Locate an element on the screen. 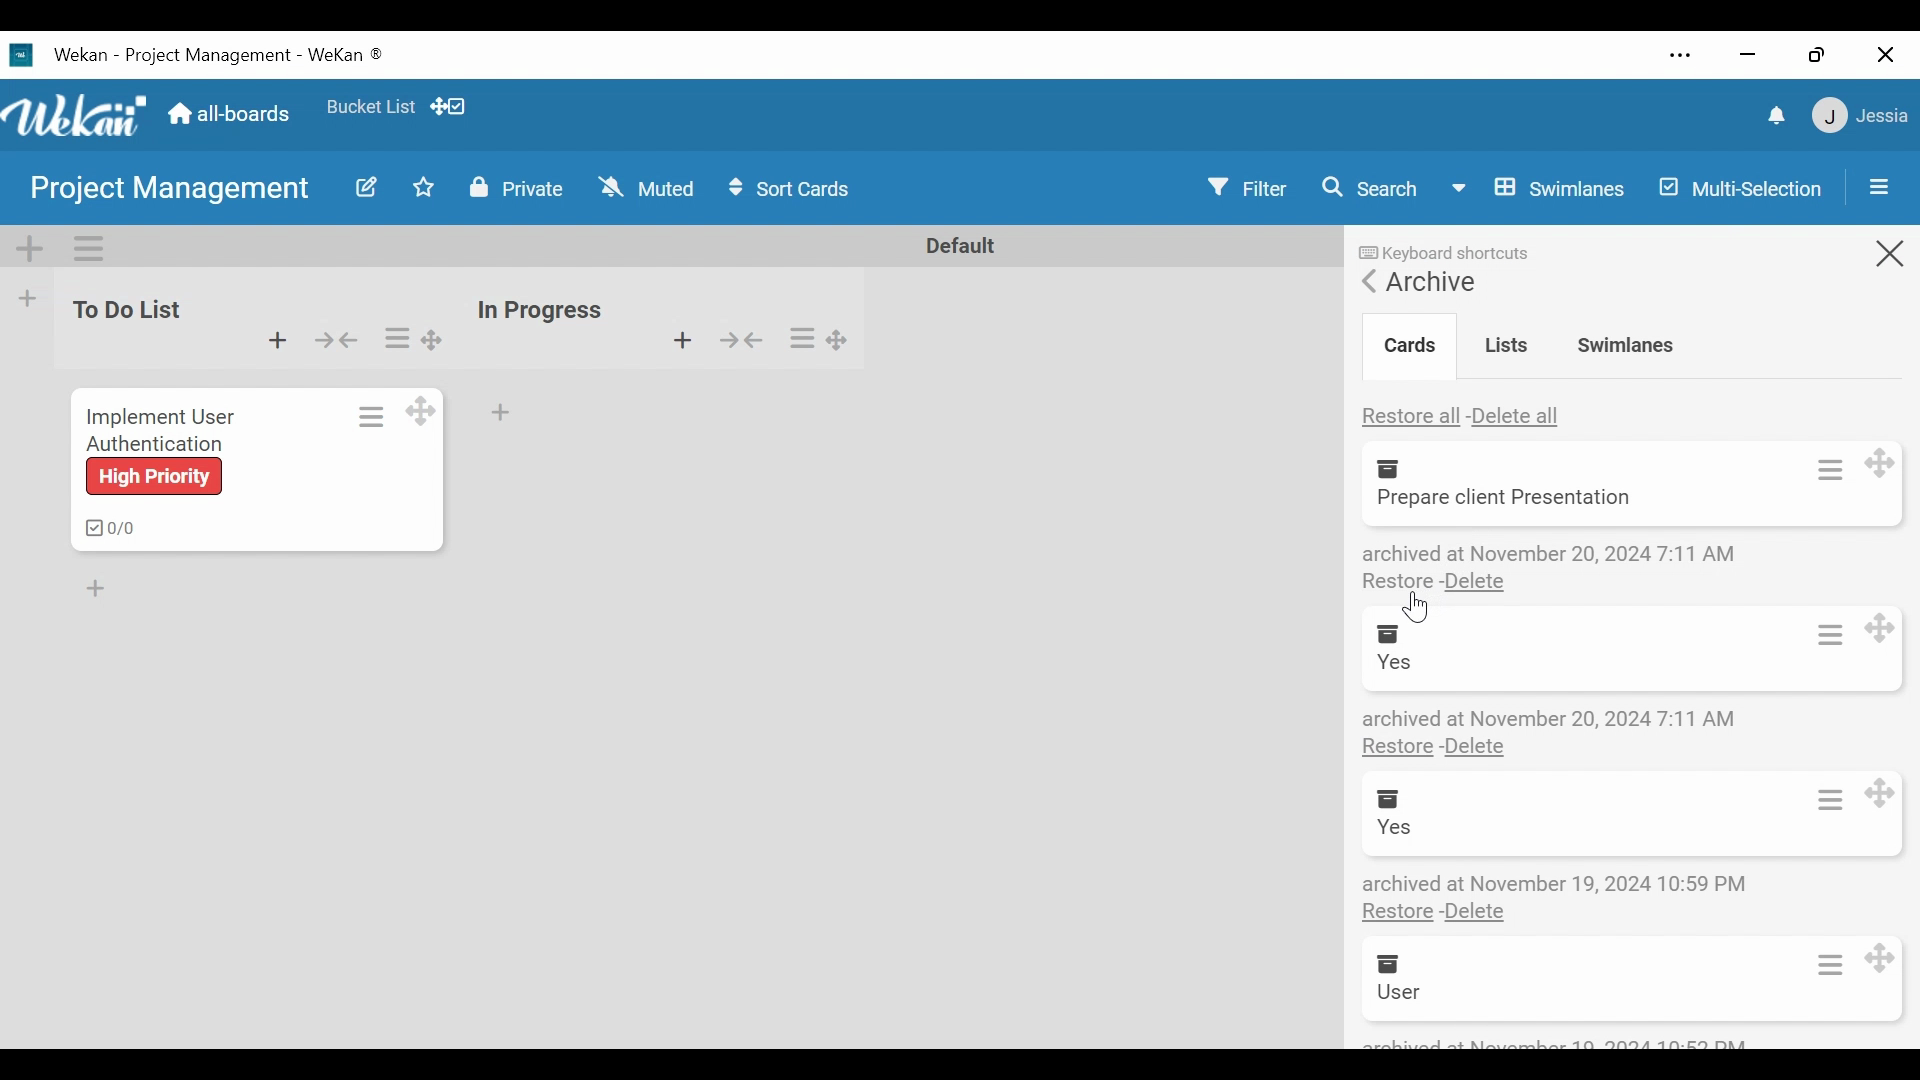  settings and more is located at coordinates (1678, 56).